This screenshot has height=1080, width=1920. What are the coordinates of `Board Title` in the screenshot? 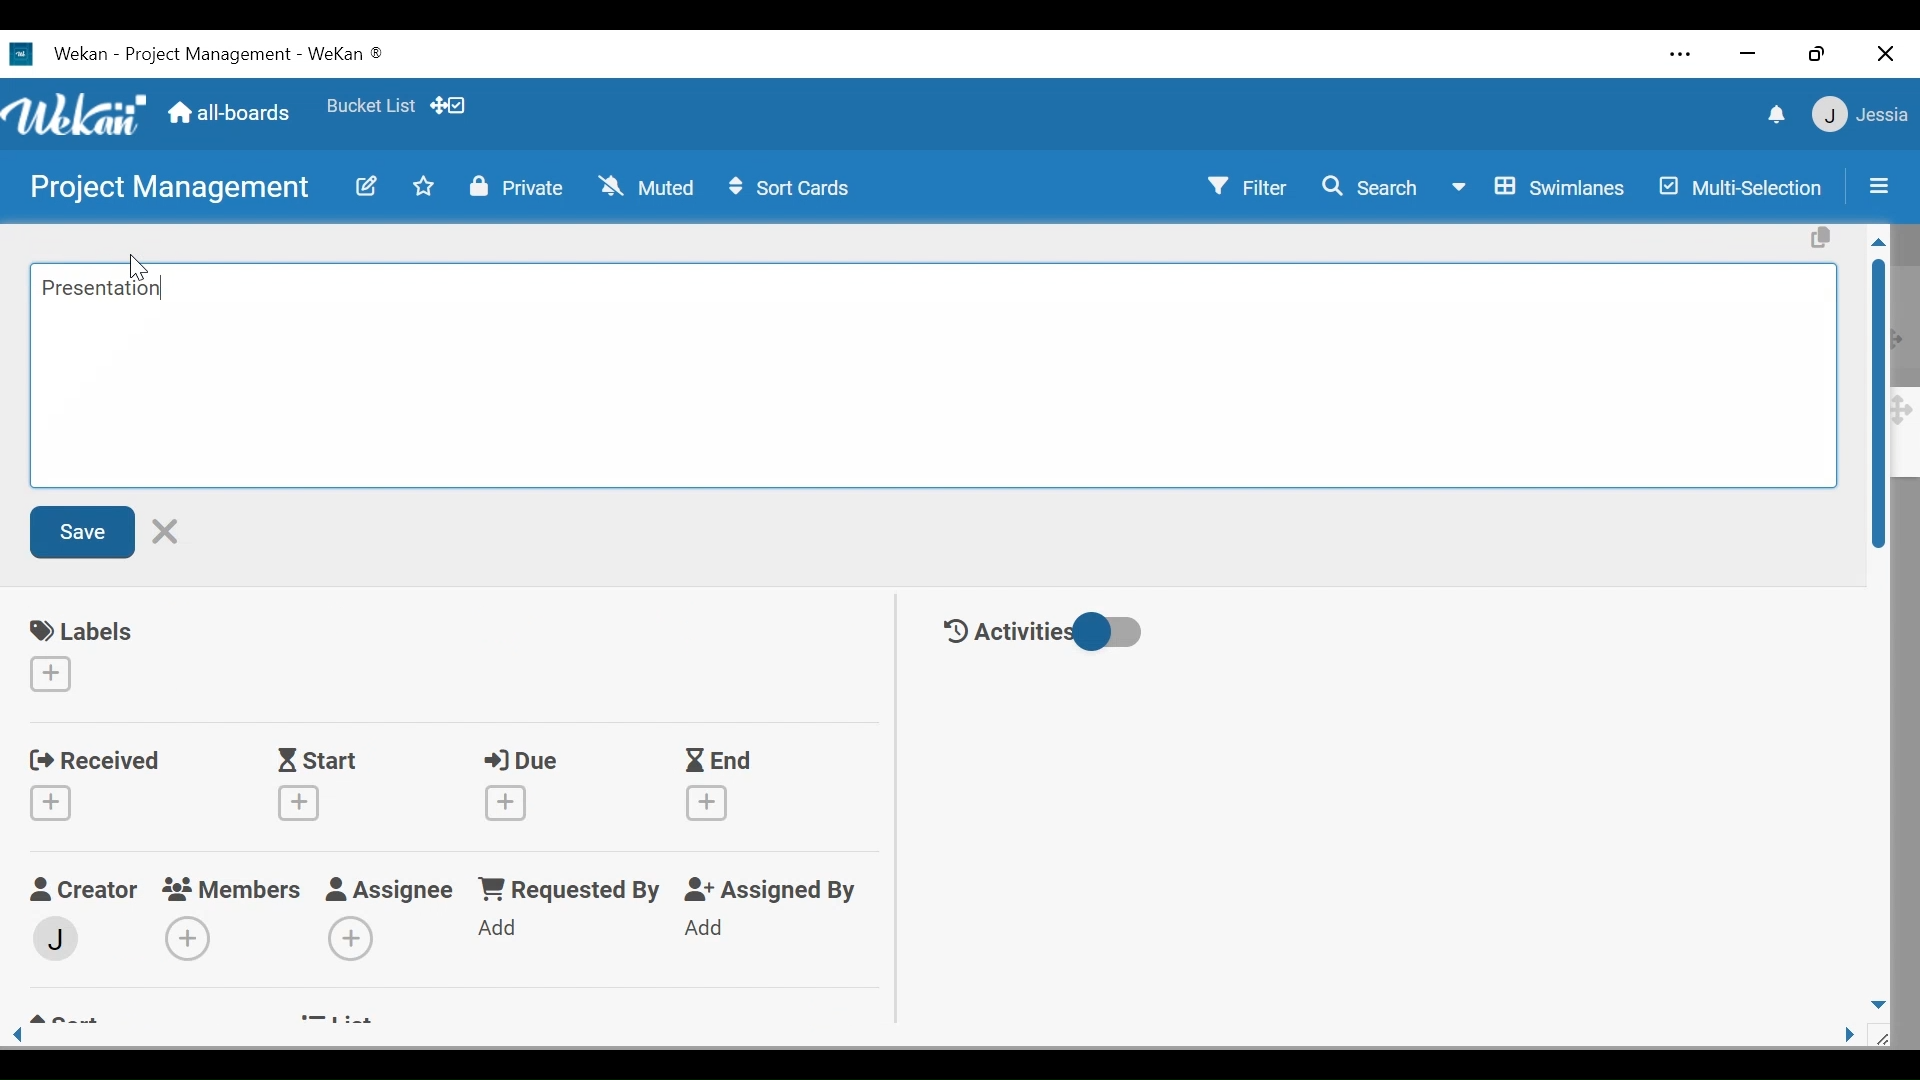 It's located at (170, 191).